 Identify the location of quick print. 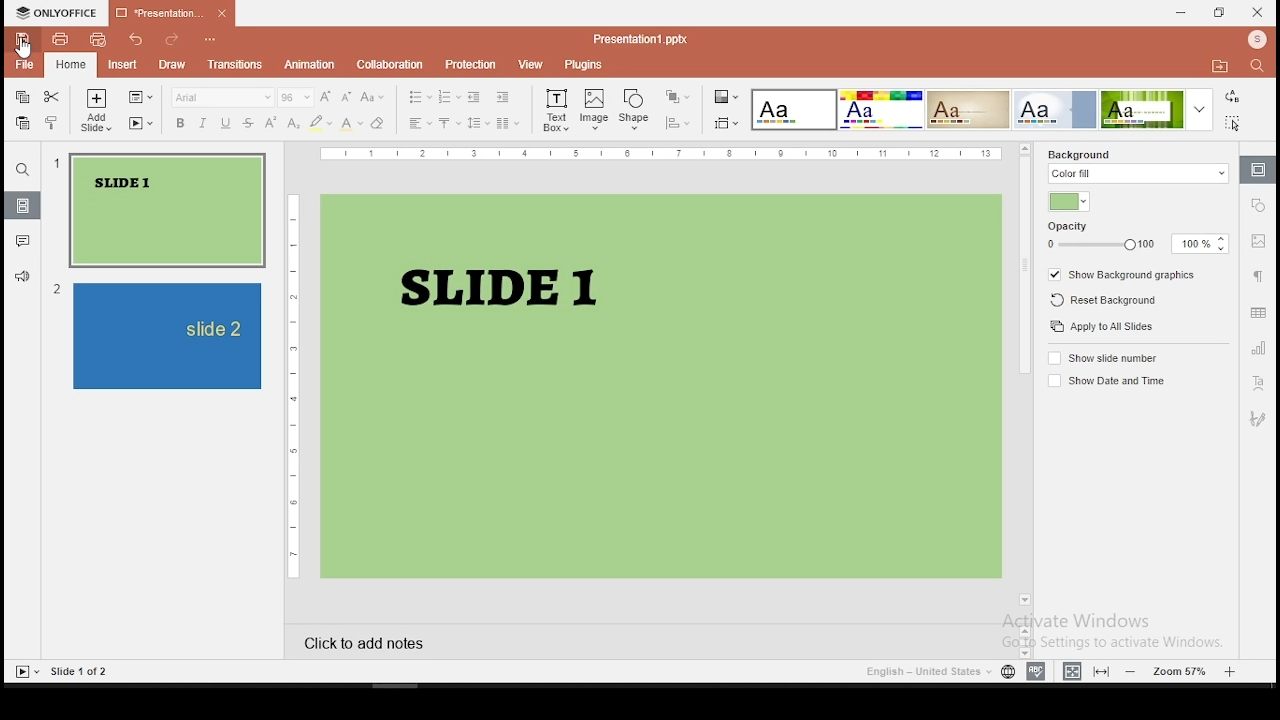
(99, 38).